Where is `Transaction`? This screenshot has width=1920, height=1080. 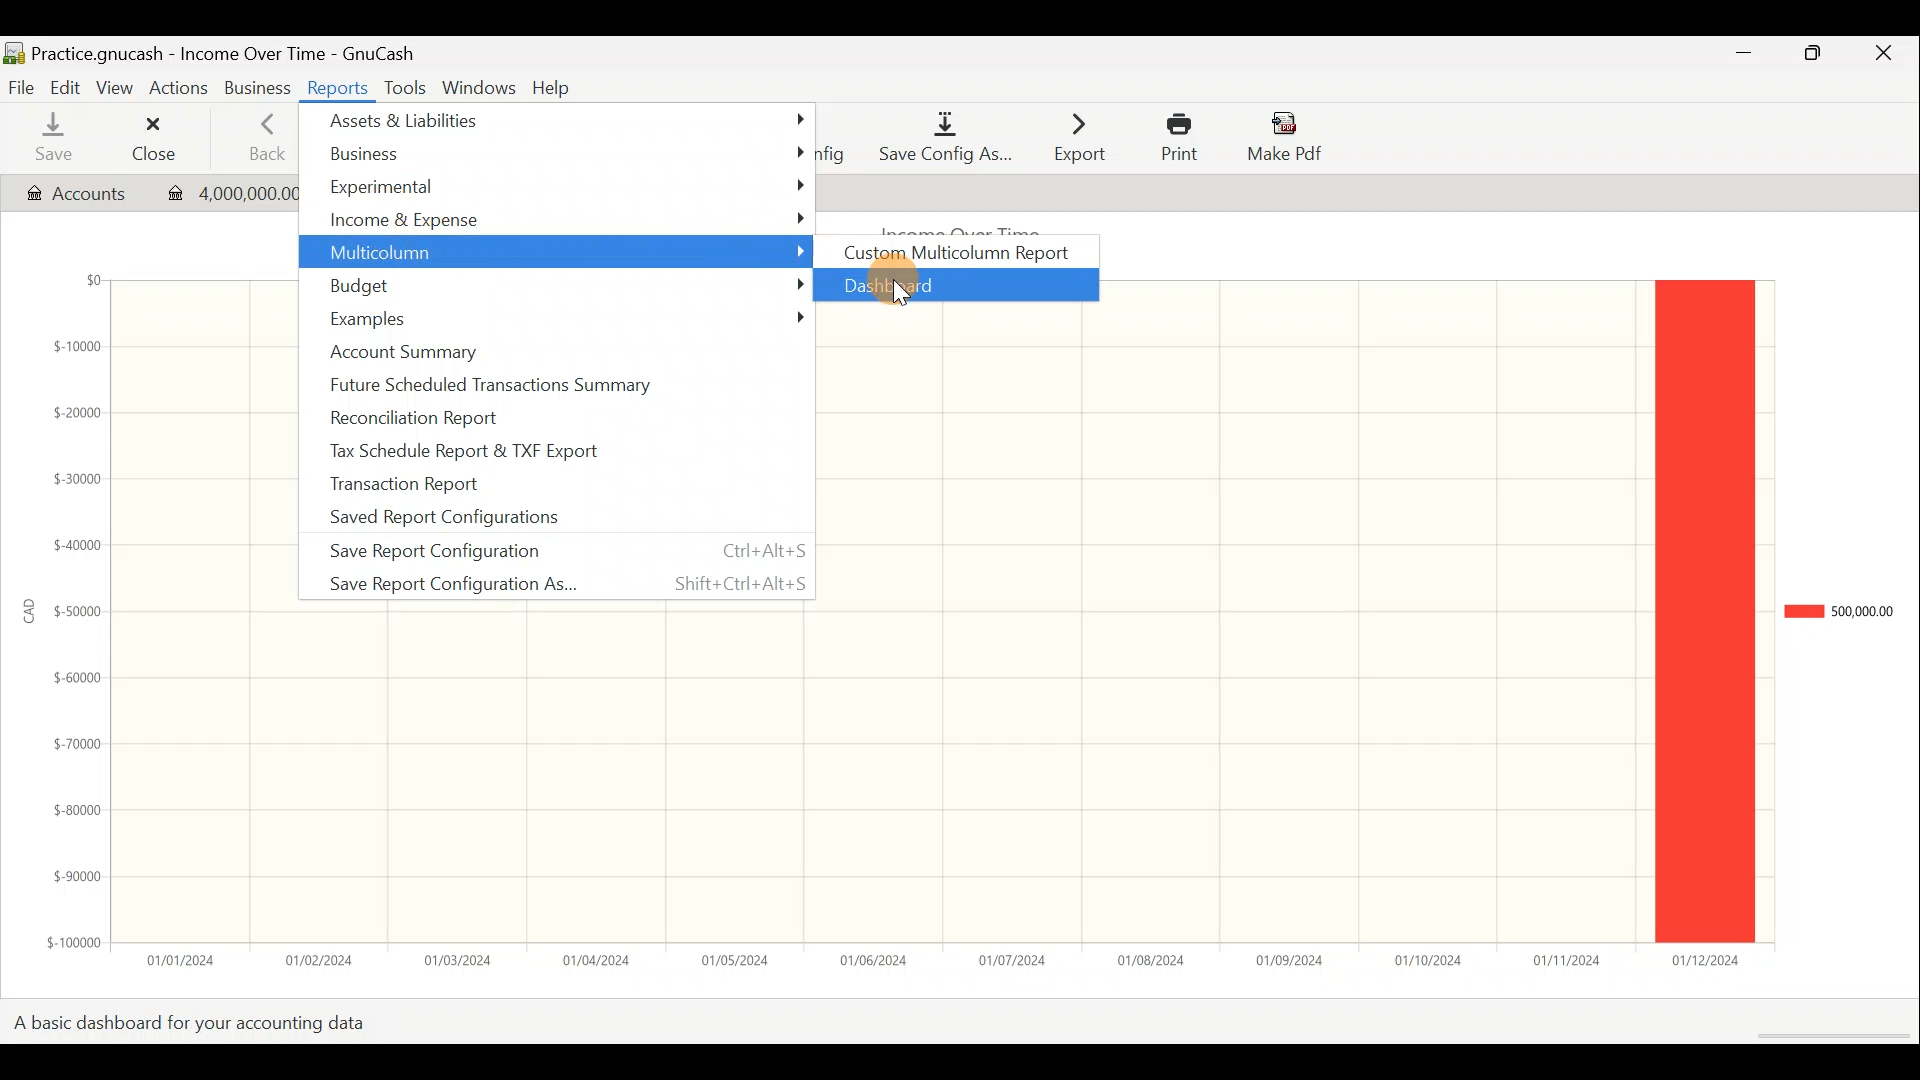
Transaction is located at coordinates (229, 191).